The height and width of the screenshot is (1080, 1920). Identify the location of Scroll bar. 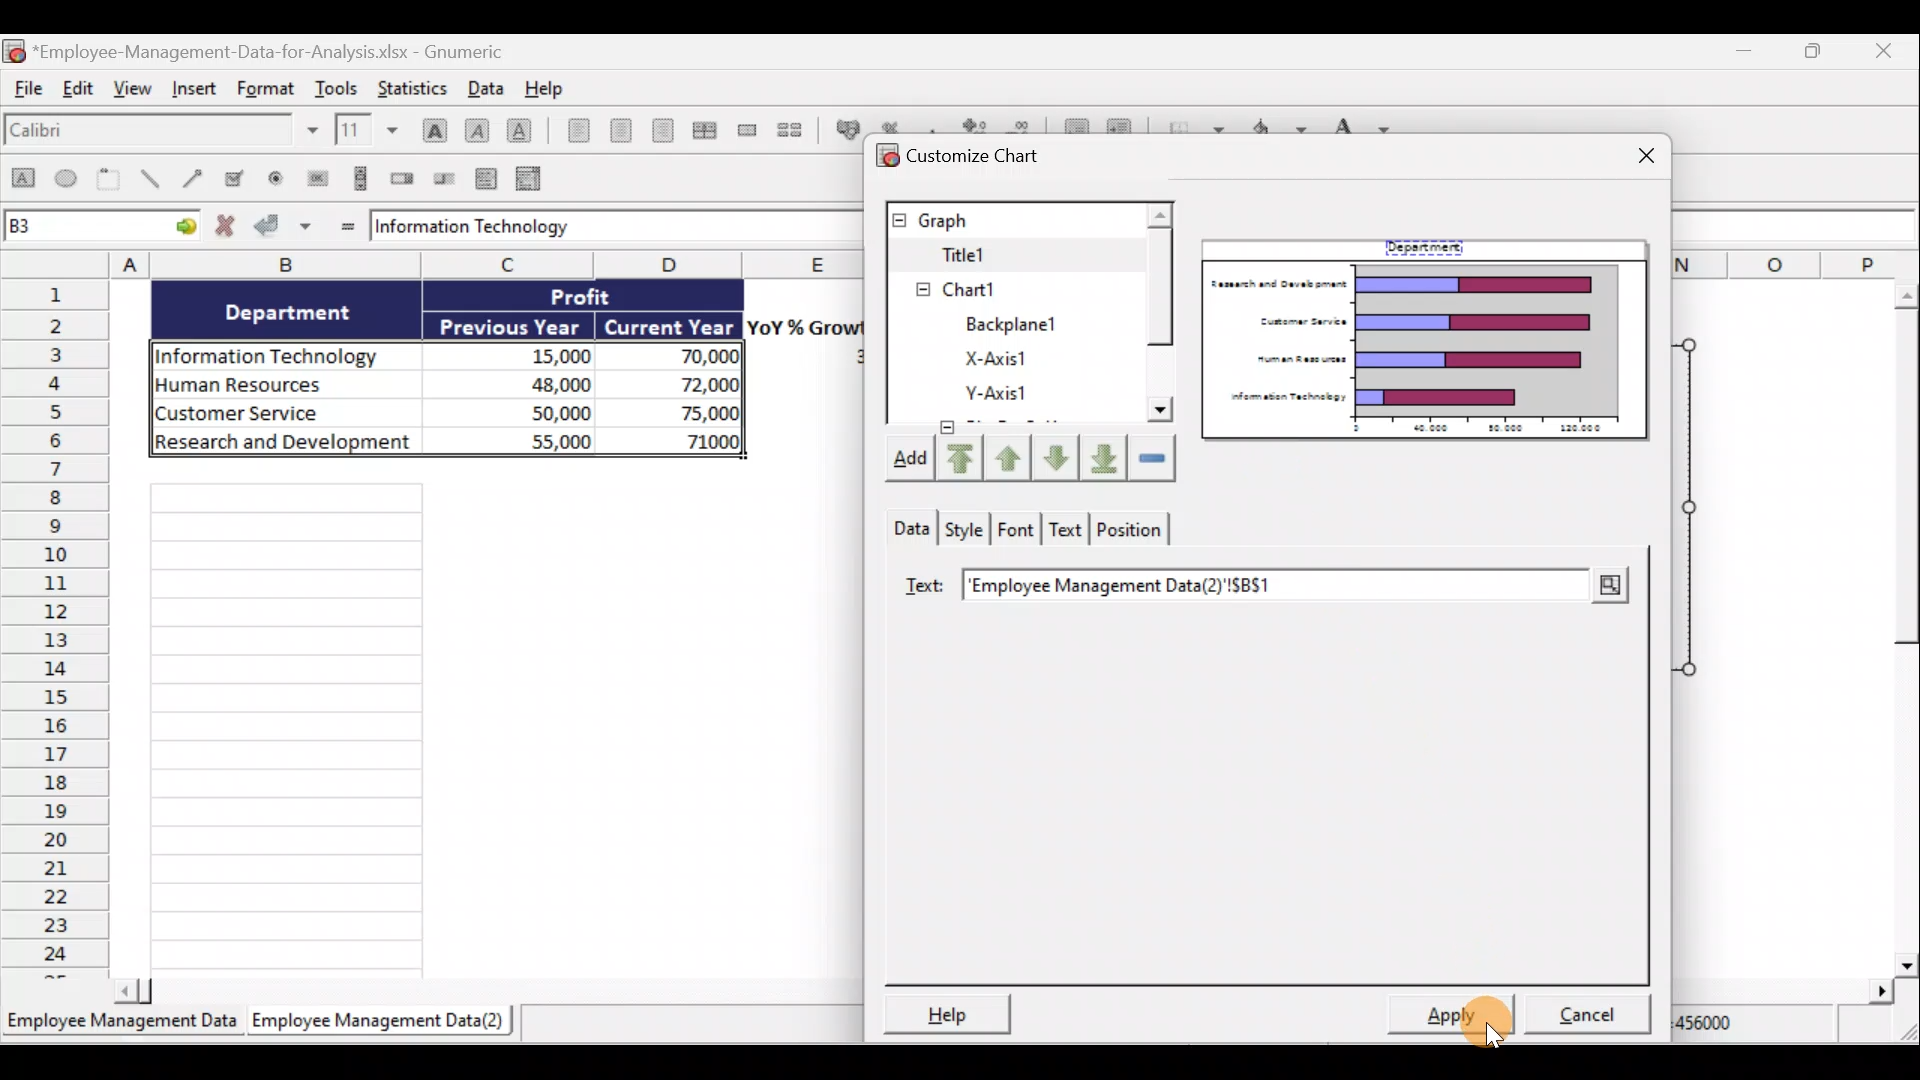
(1160, 326).